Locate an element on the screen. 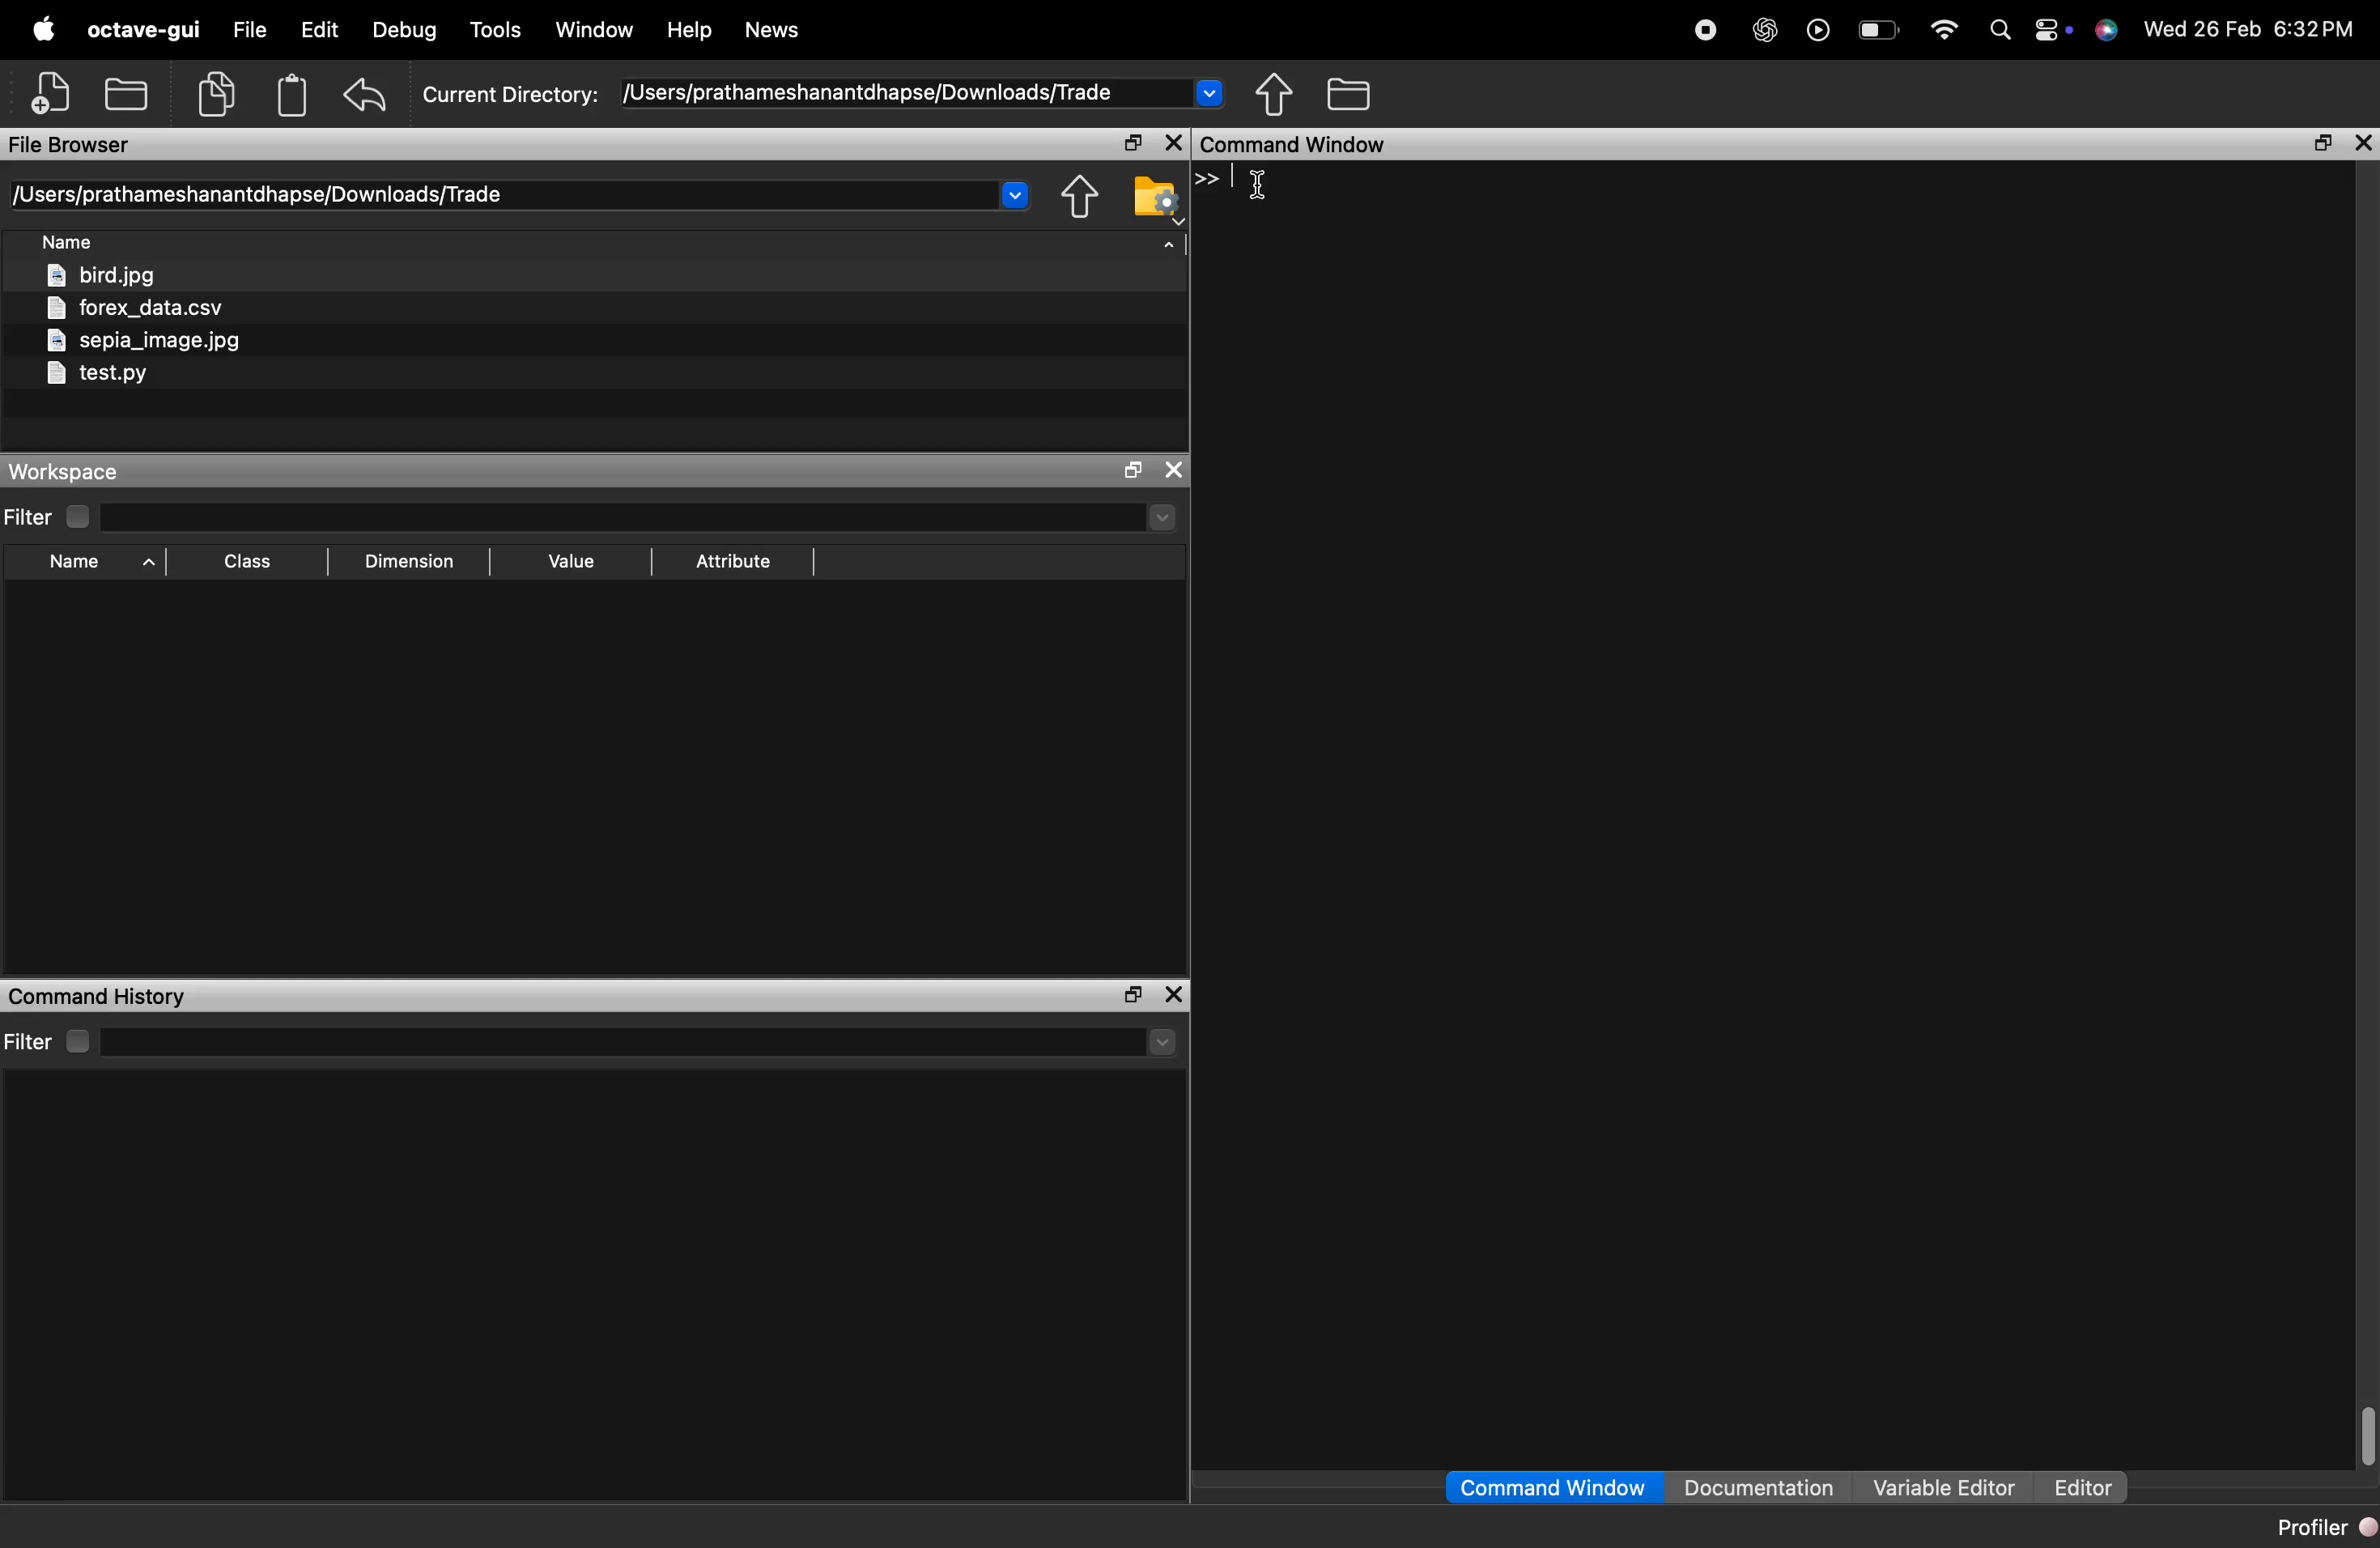 The image size is (2380, 1548). search is located at coordinates (1999, 30).